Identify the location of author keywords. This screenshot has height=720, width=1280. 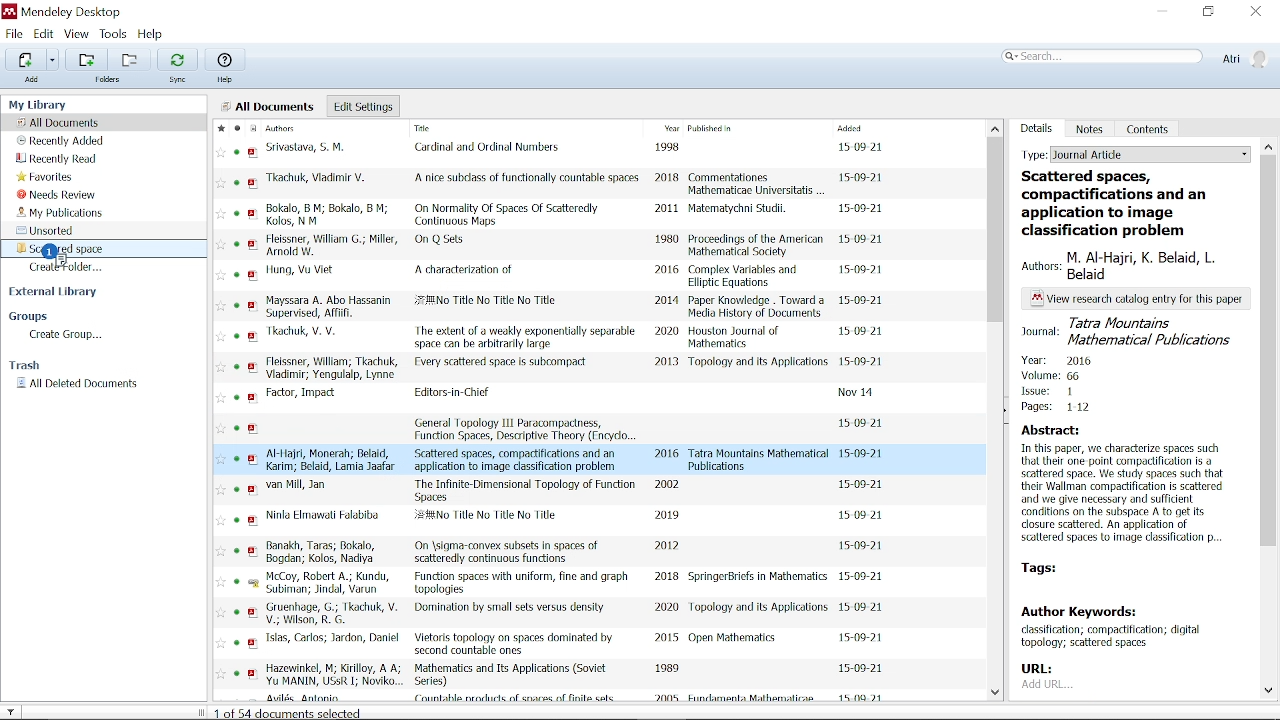
(1124, 629).